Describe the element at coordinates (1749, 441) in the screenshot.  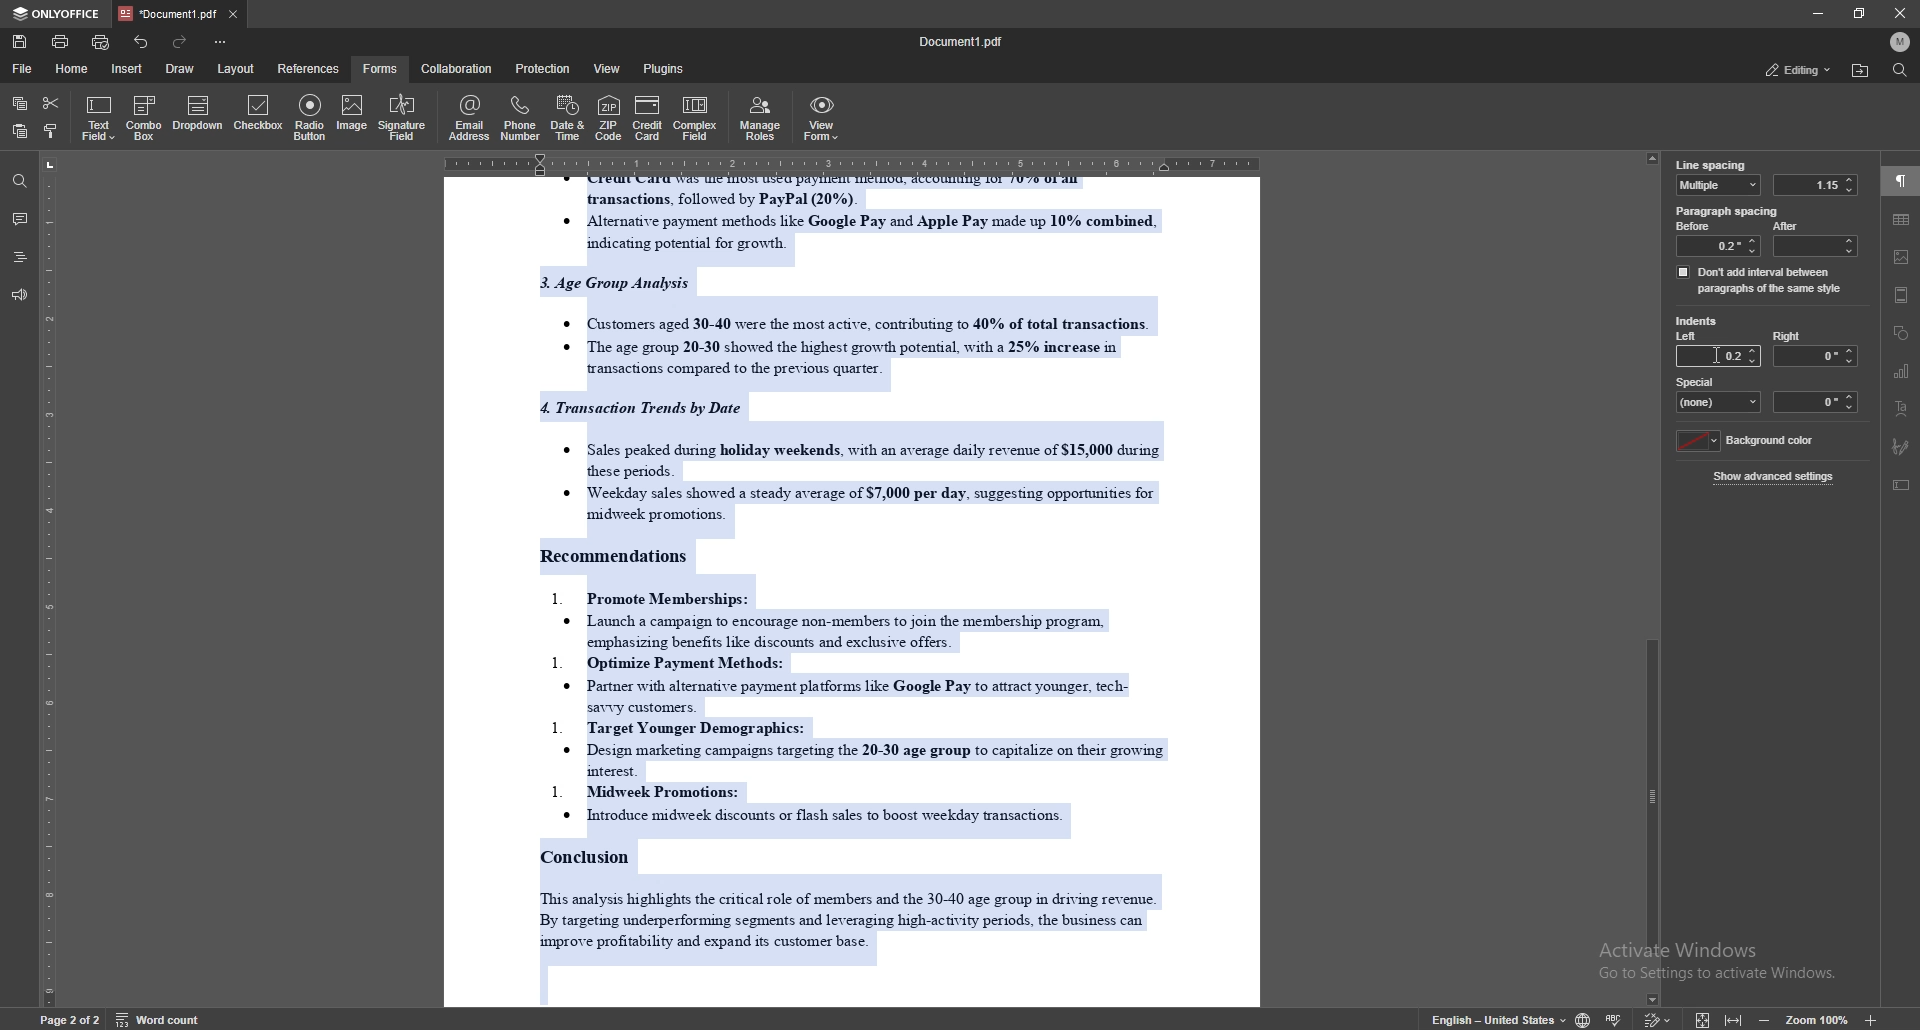
I see `background` at that location.